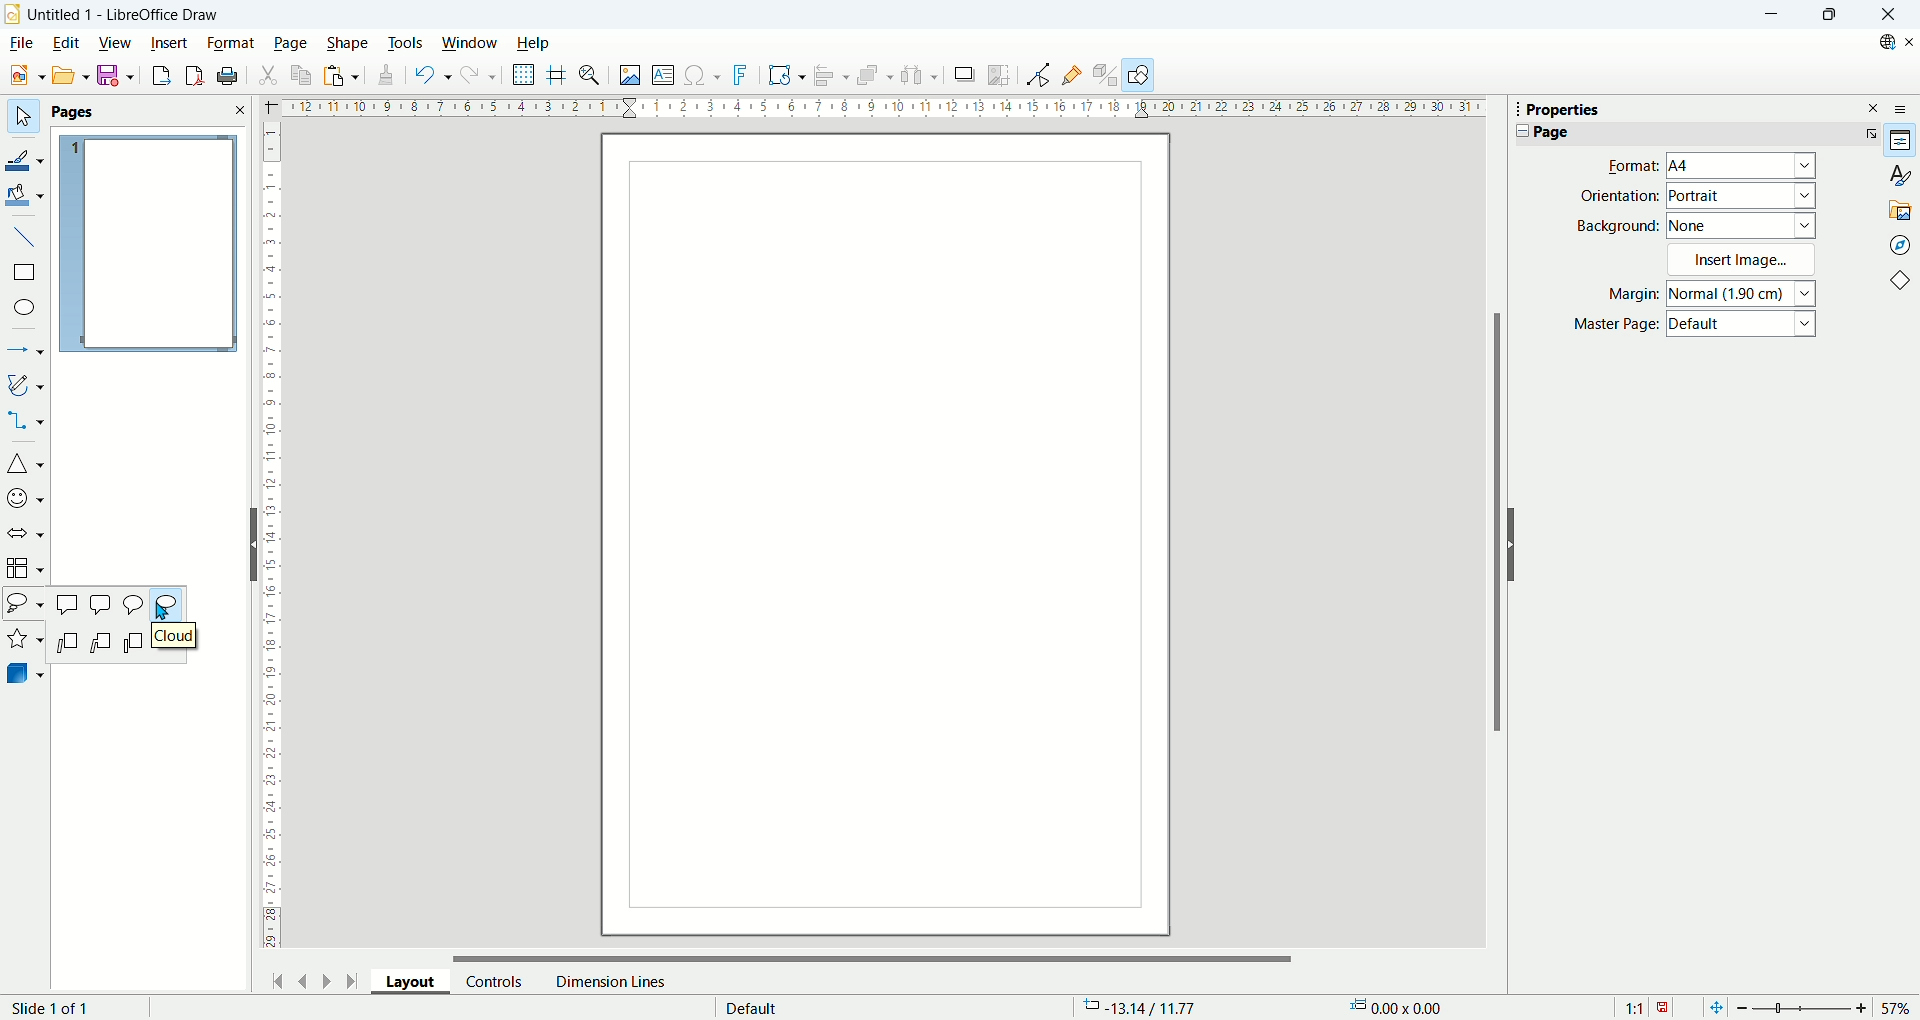 This screenshot has height=1020, width=1920. Describe the element at coordinates (874, 953) in the screenshot. I see `Horizontal scroll bar` at that location.